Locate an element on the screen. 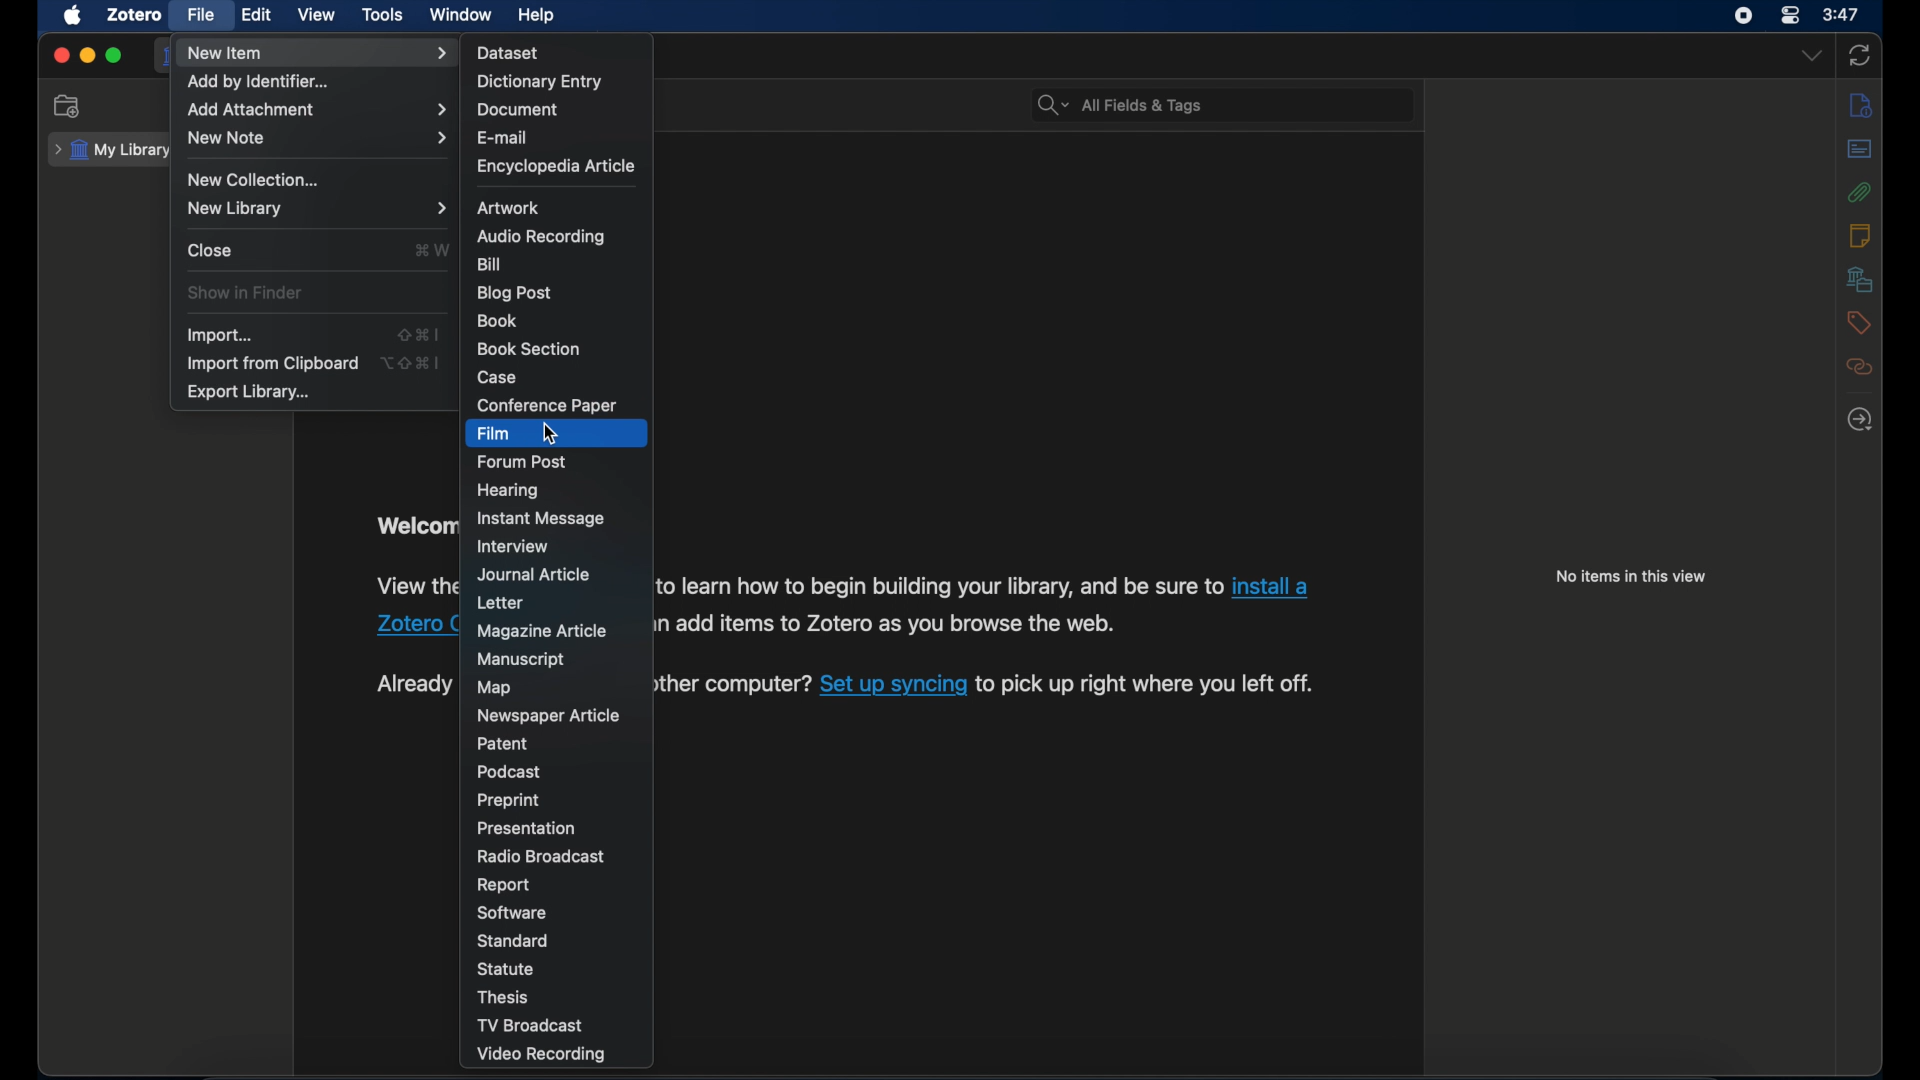 The height and width of the screenshot is (1080, 1920). patent is located at coordinates (505, 743).